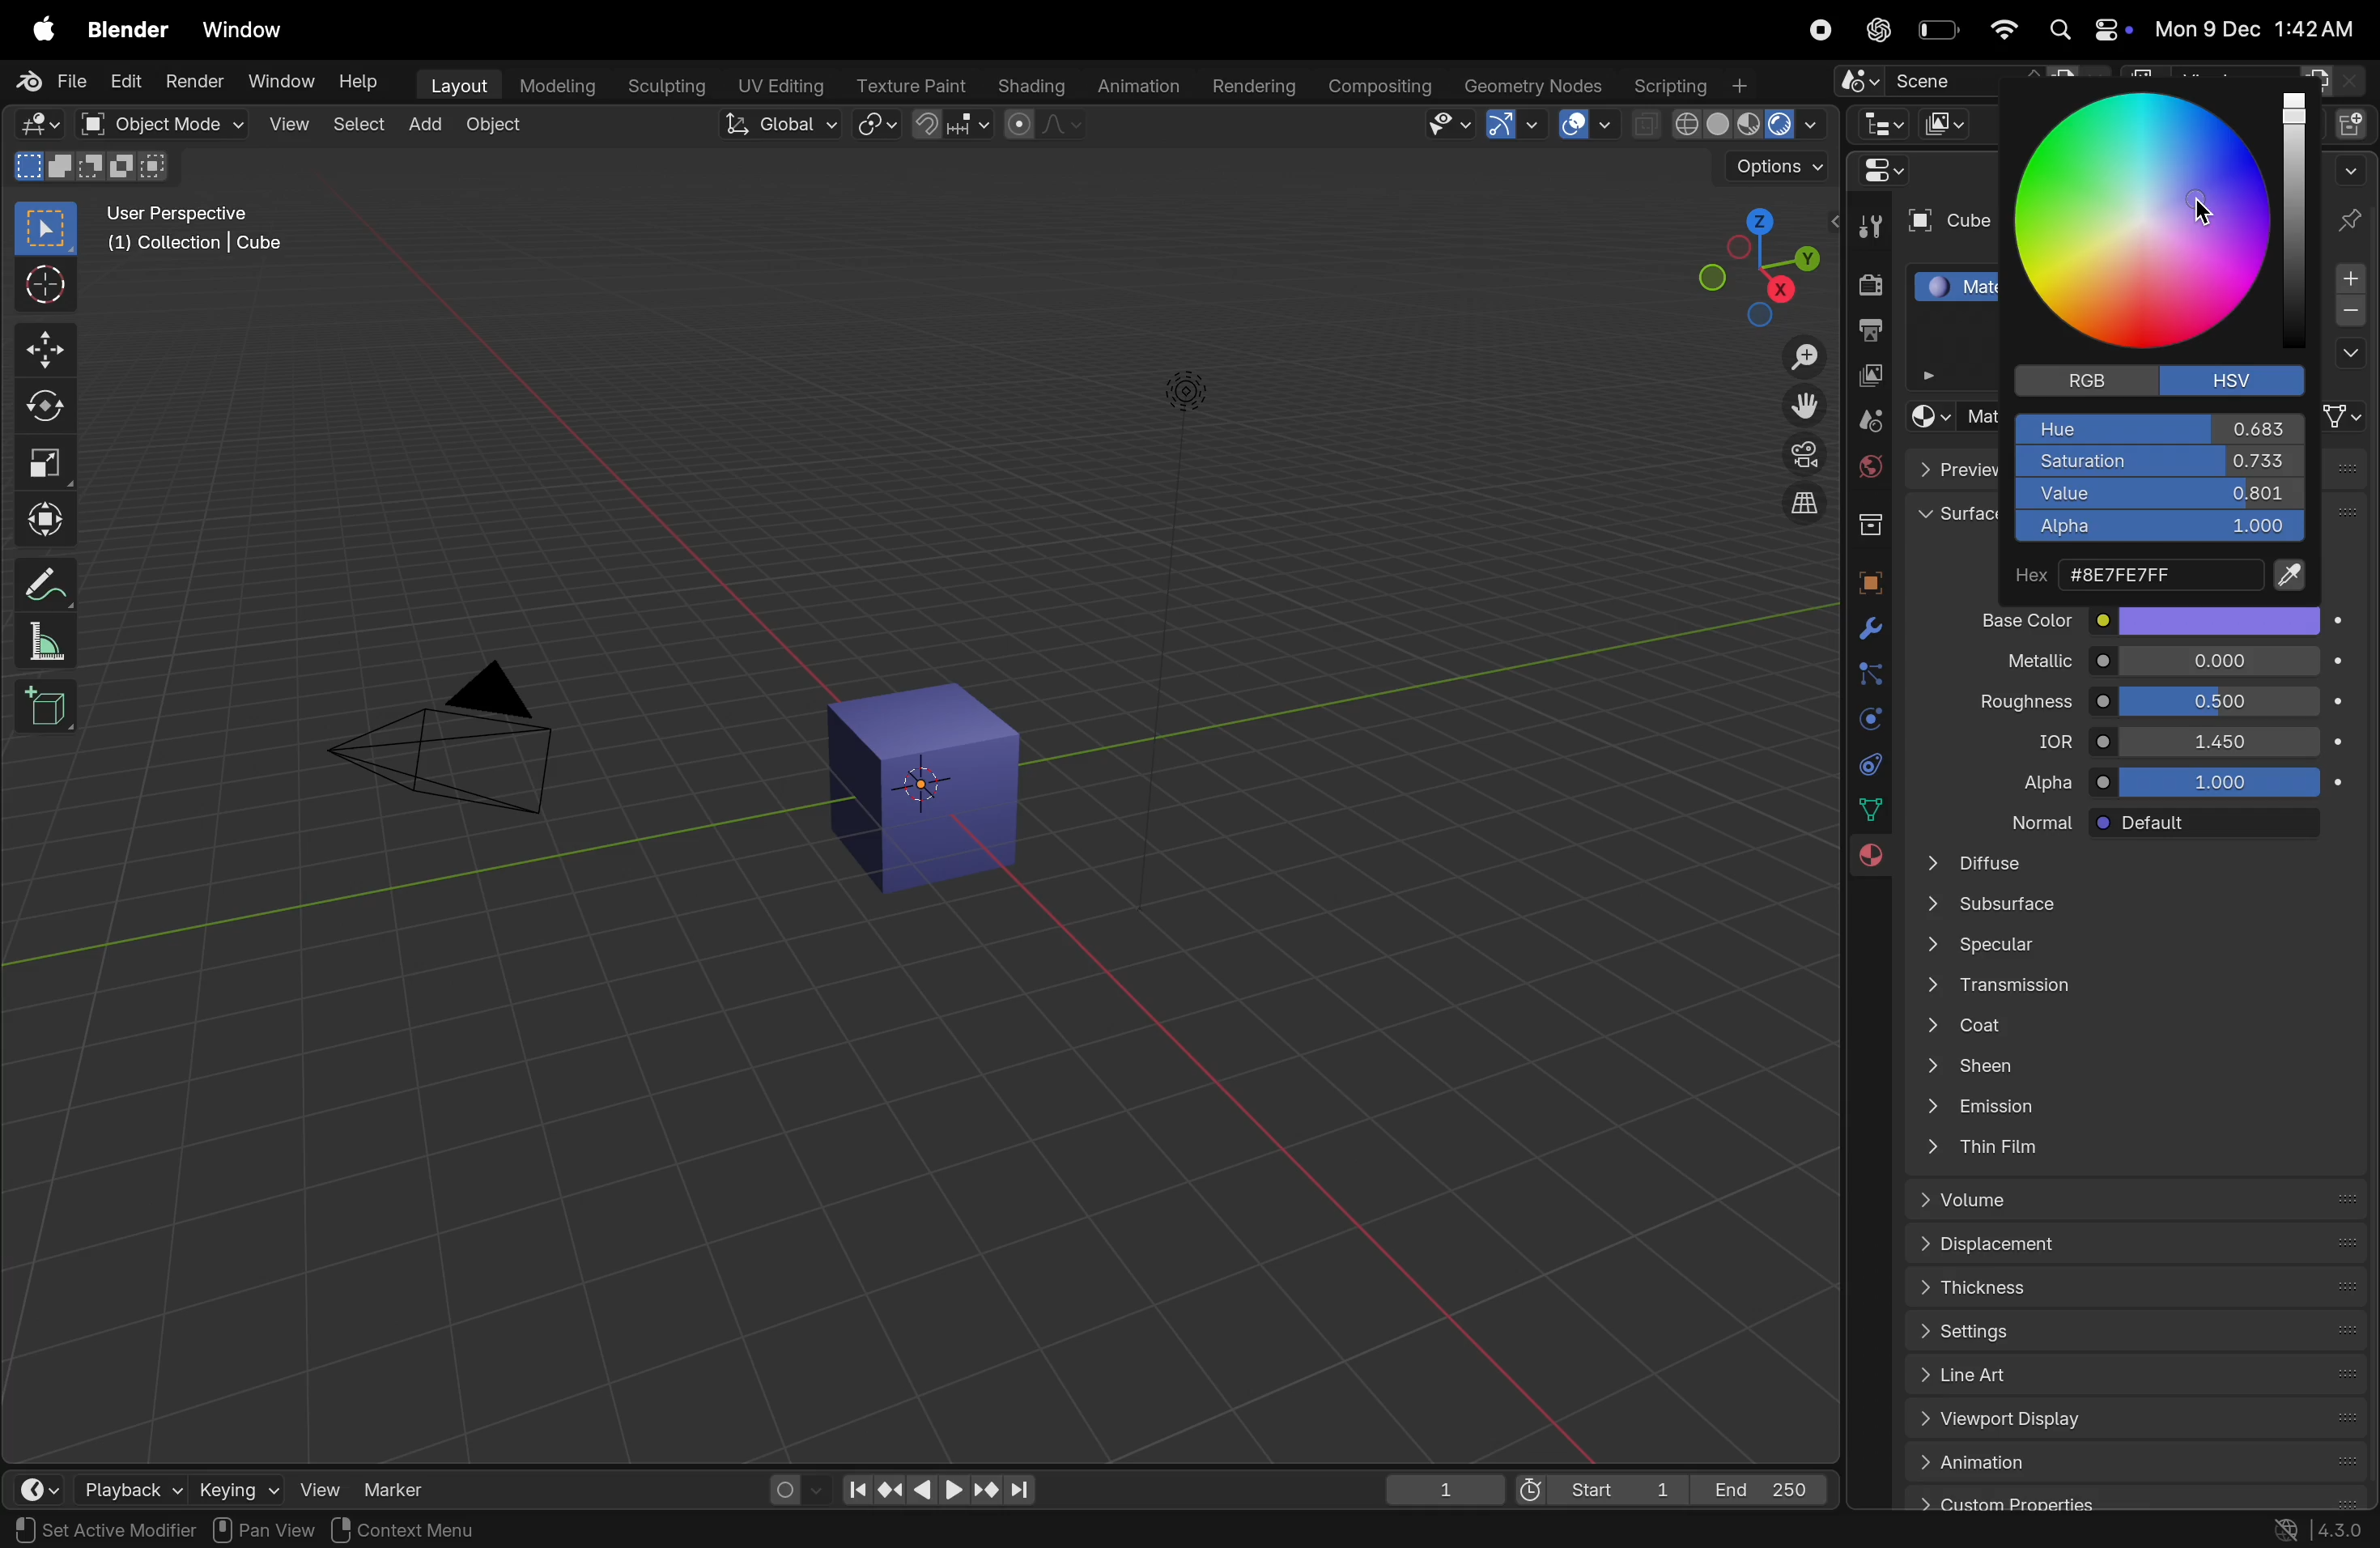 Image resolution: width=2380 pixels, height=1548 pixels. I want to click on physics, so click(1866, 719).